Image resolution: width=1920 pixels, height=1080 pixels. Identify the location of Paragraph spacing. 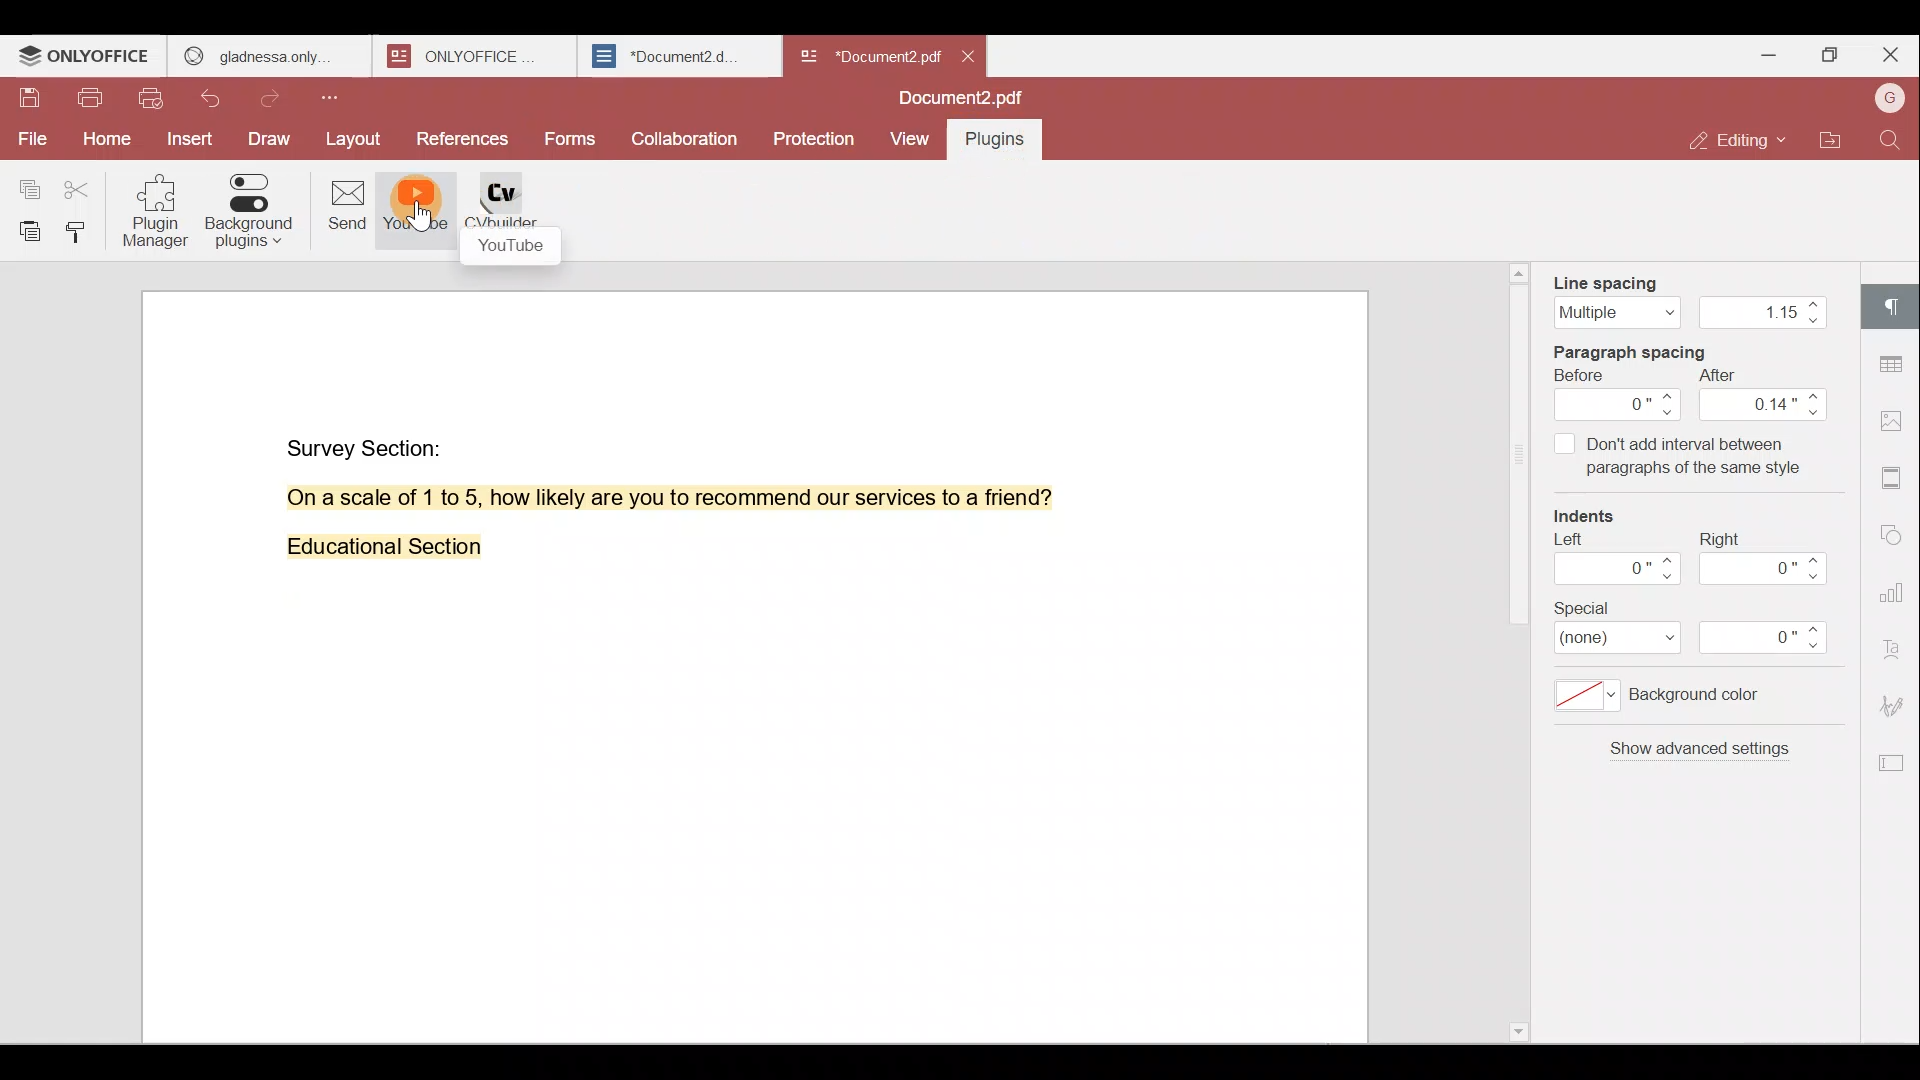
(1649, 349).